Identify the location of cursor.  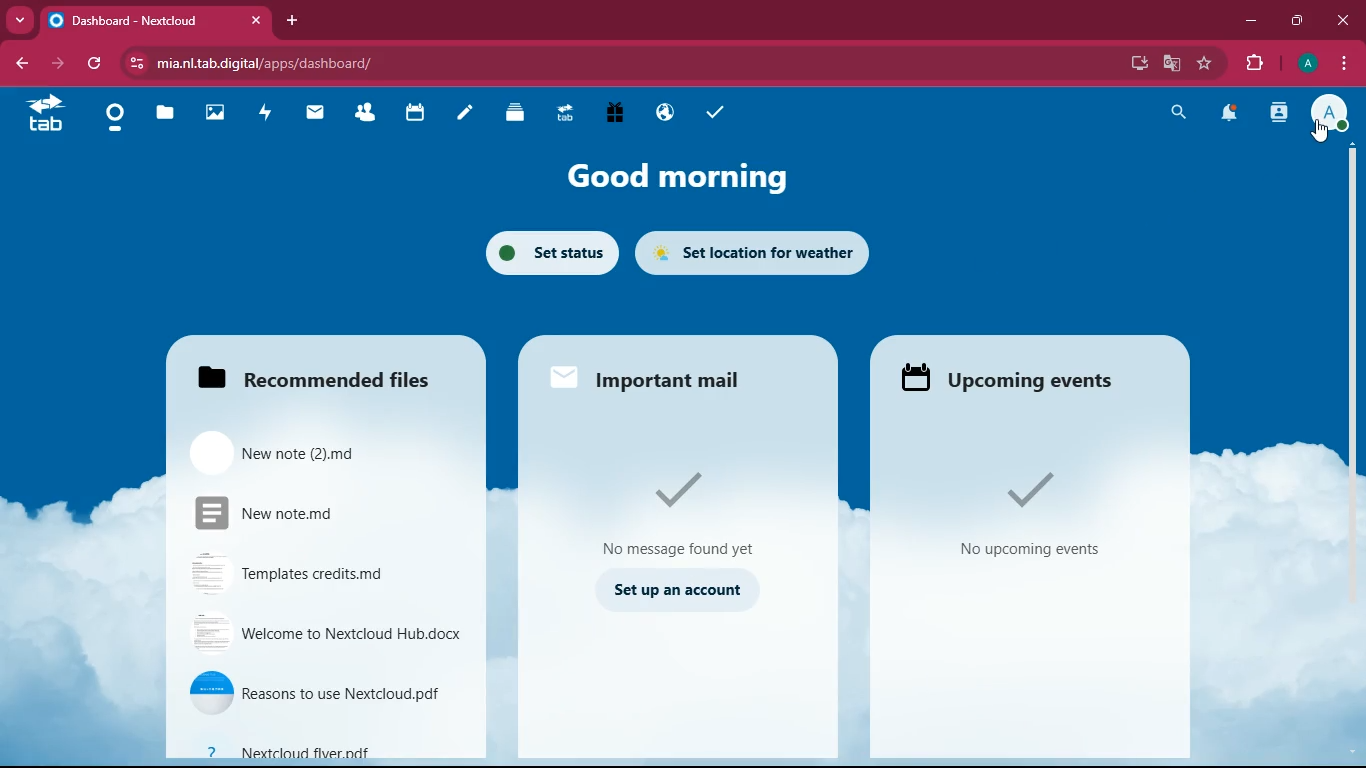
(1321, 135).